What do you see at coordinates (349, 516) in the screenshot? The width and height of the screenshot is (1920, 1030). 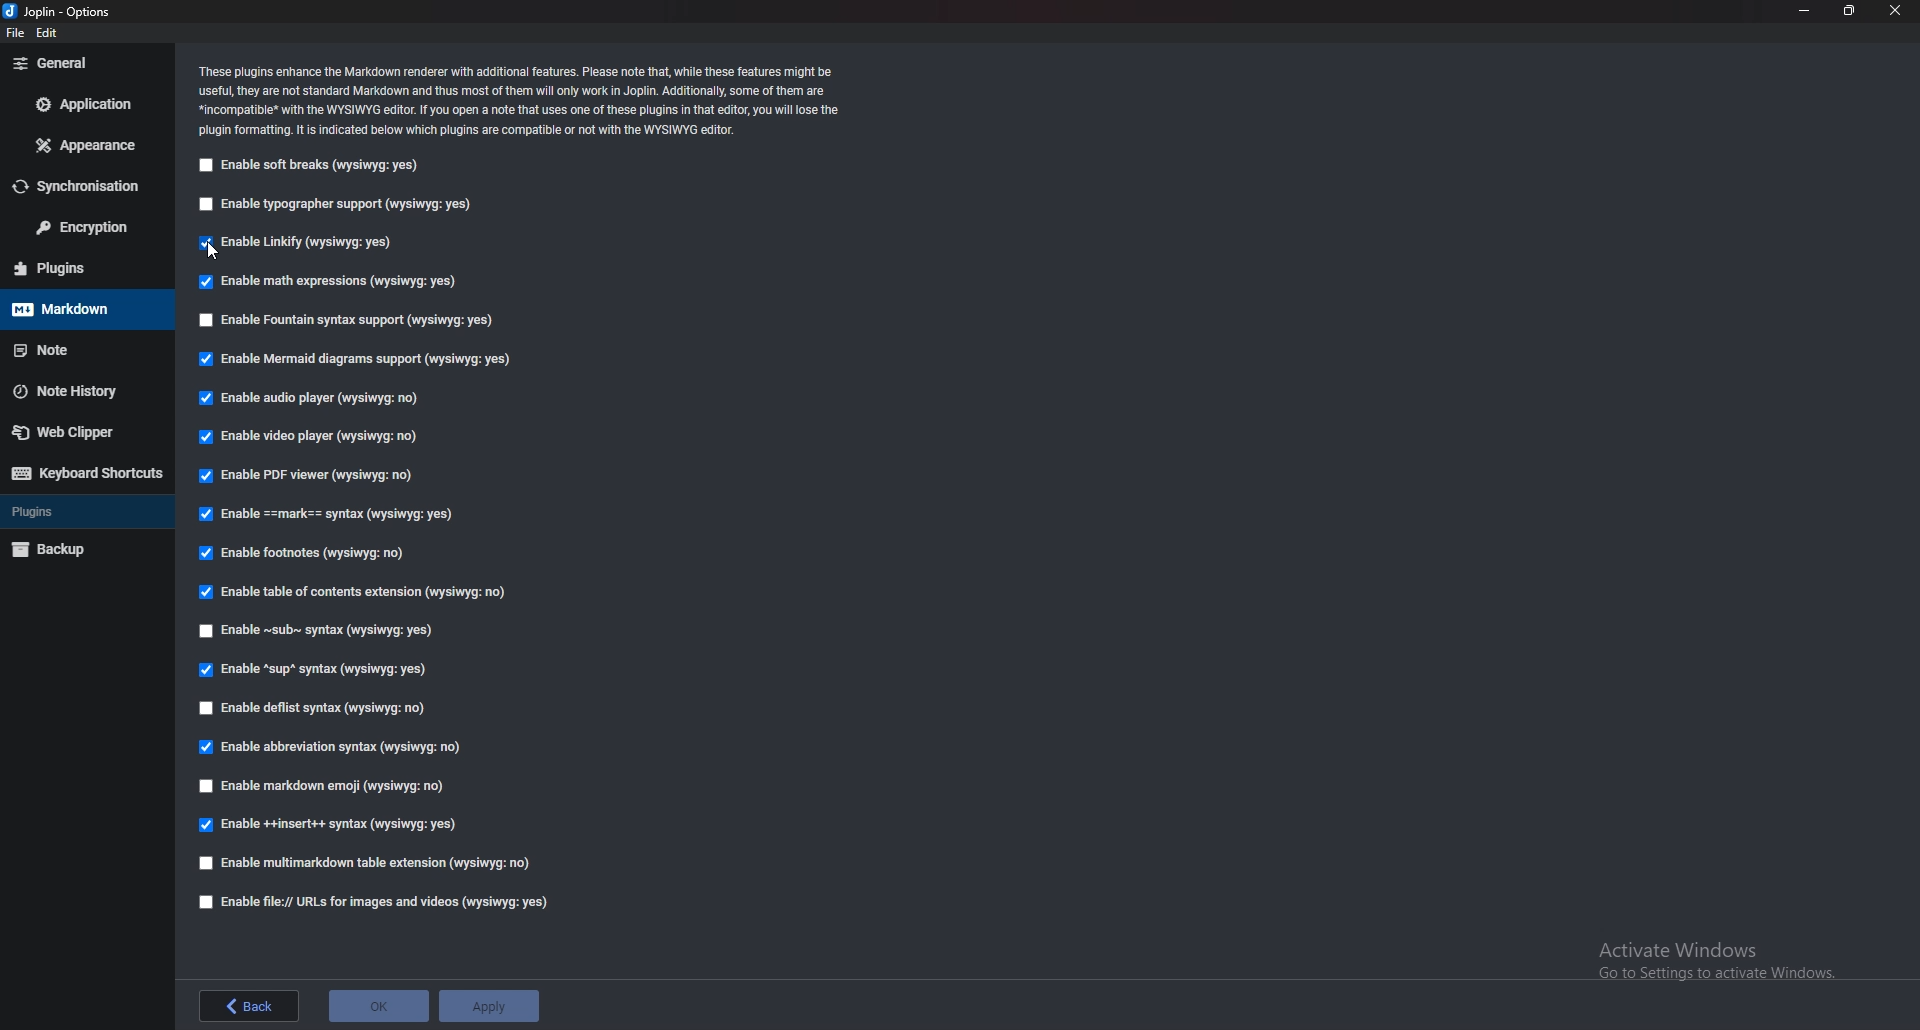 I see `Enable Mark Syntax` at bounding box center [349, 516].